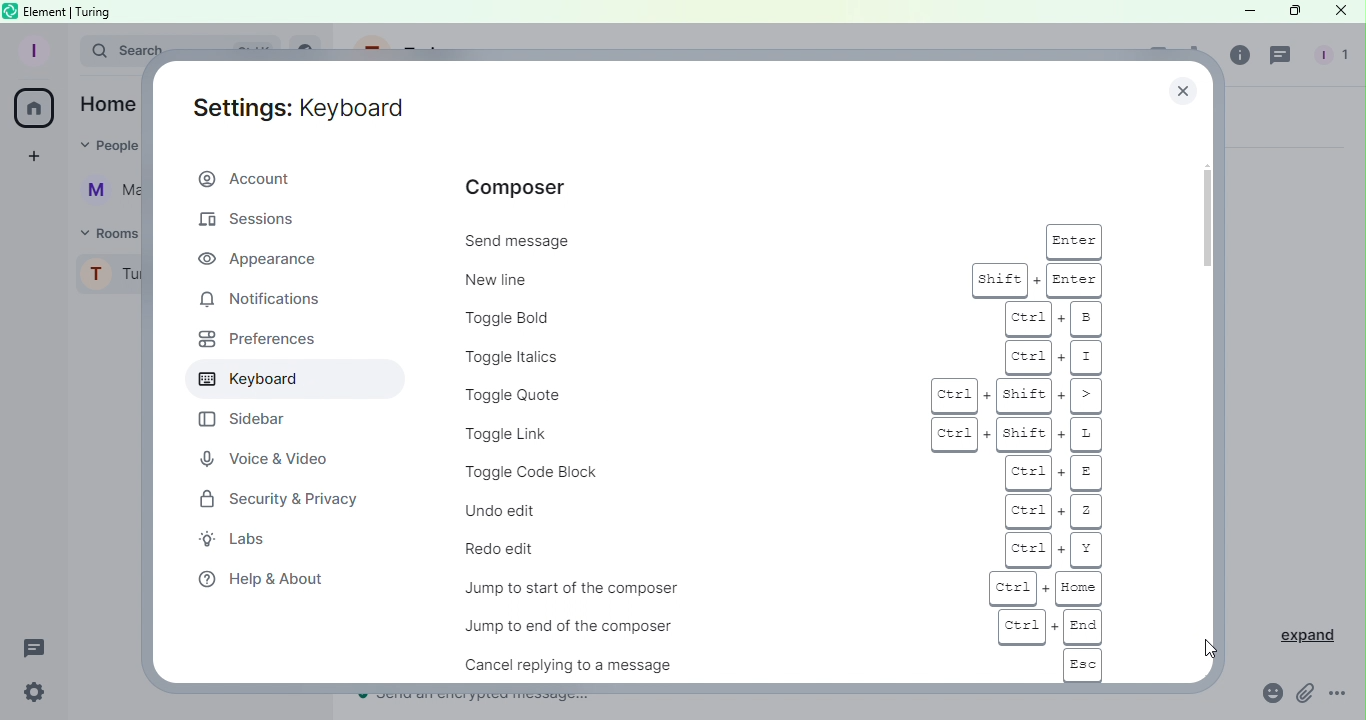 The width and height of the screenshot is (1366, 720). I want to click on Room info, so click(1240, 55).